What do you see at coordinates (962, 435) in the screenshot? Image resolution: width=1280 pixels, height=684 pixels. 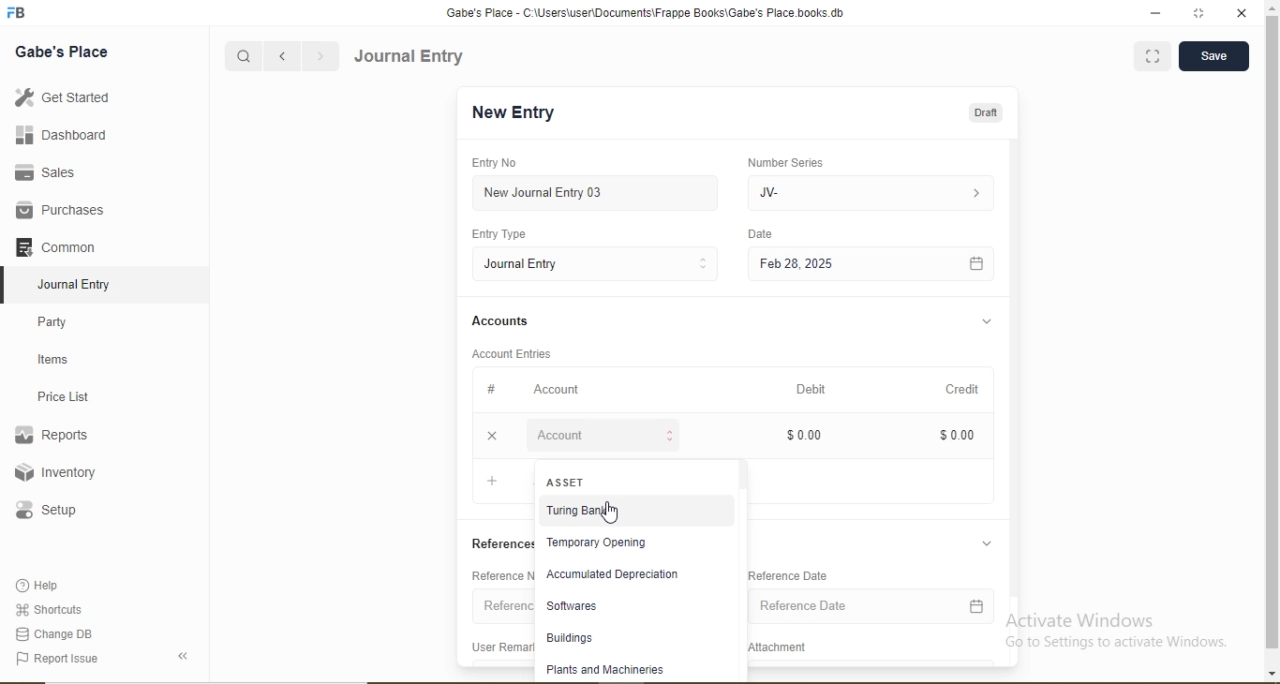 I see `$0.00` at bounding box center [962, 435].